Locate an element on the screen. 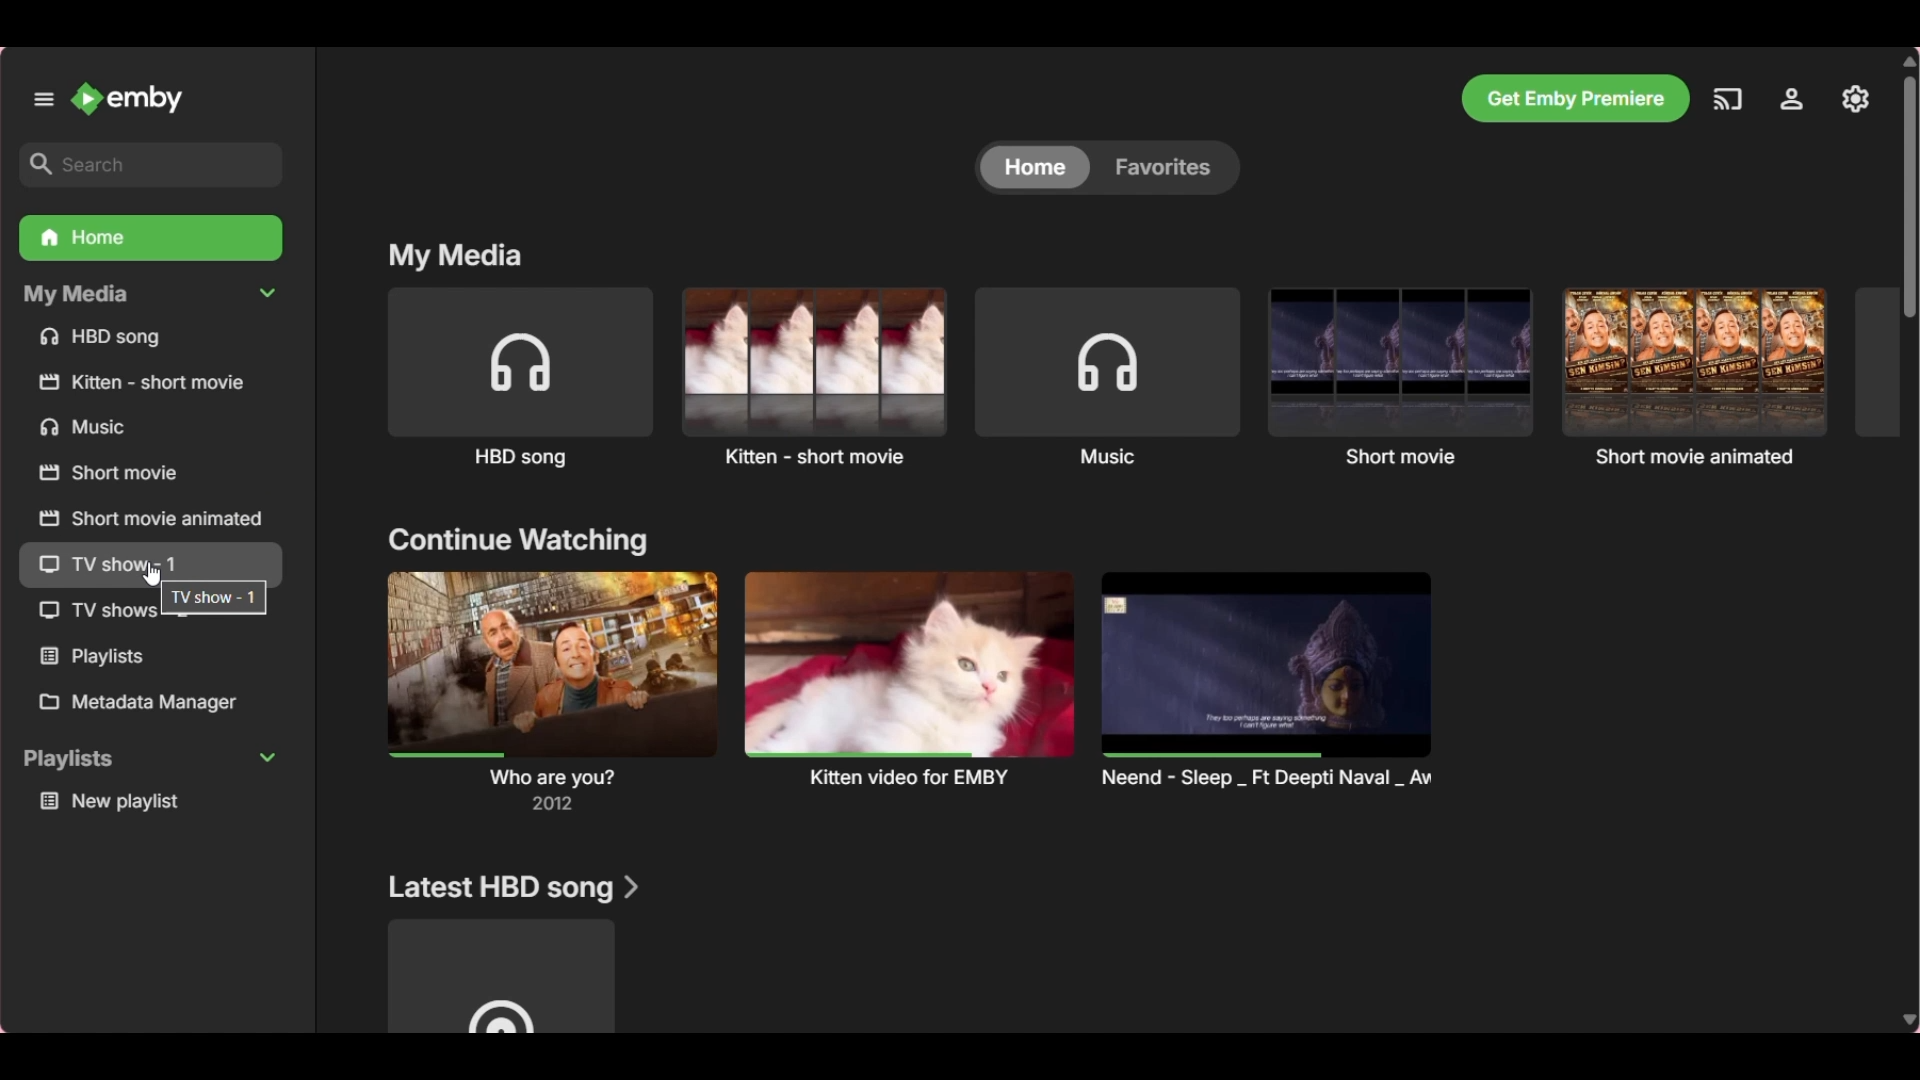  Go to home is located at coordinates (129, 98).